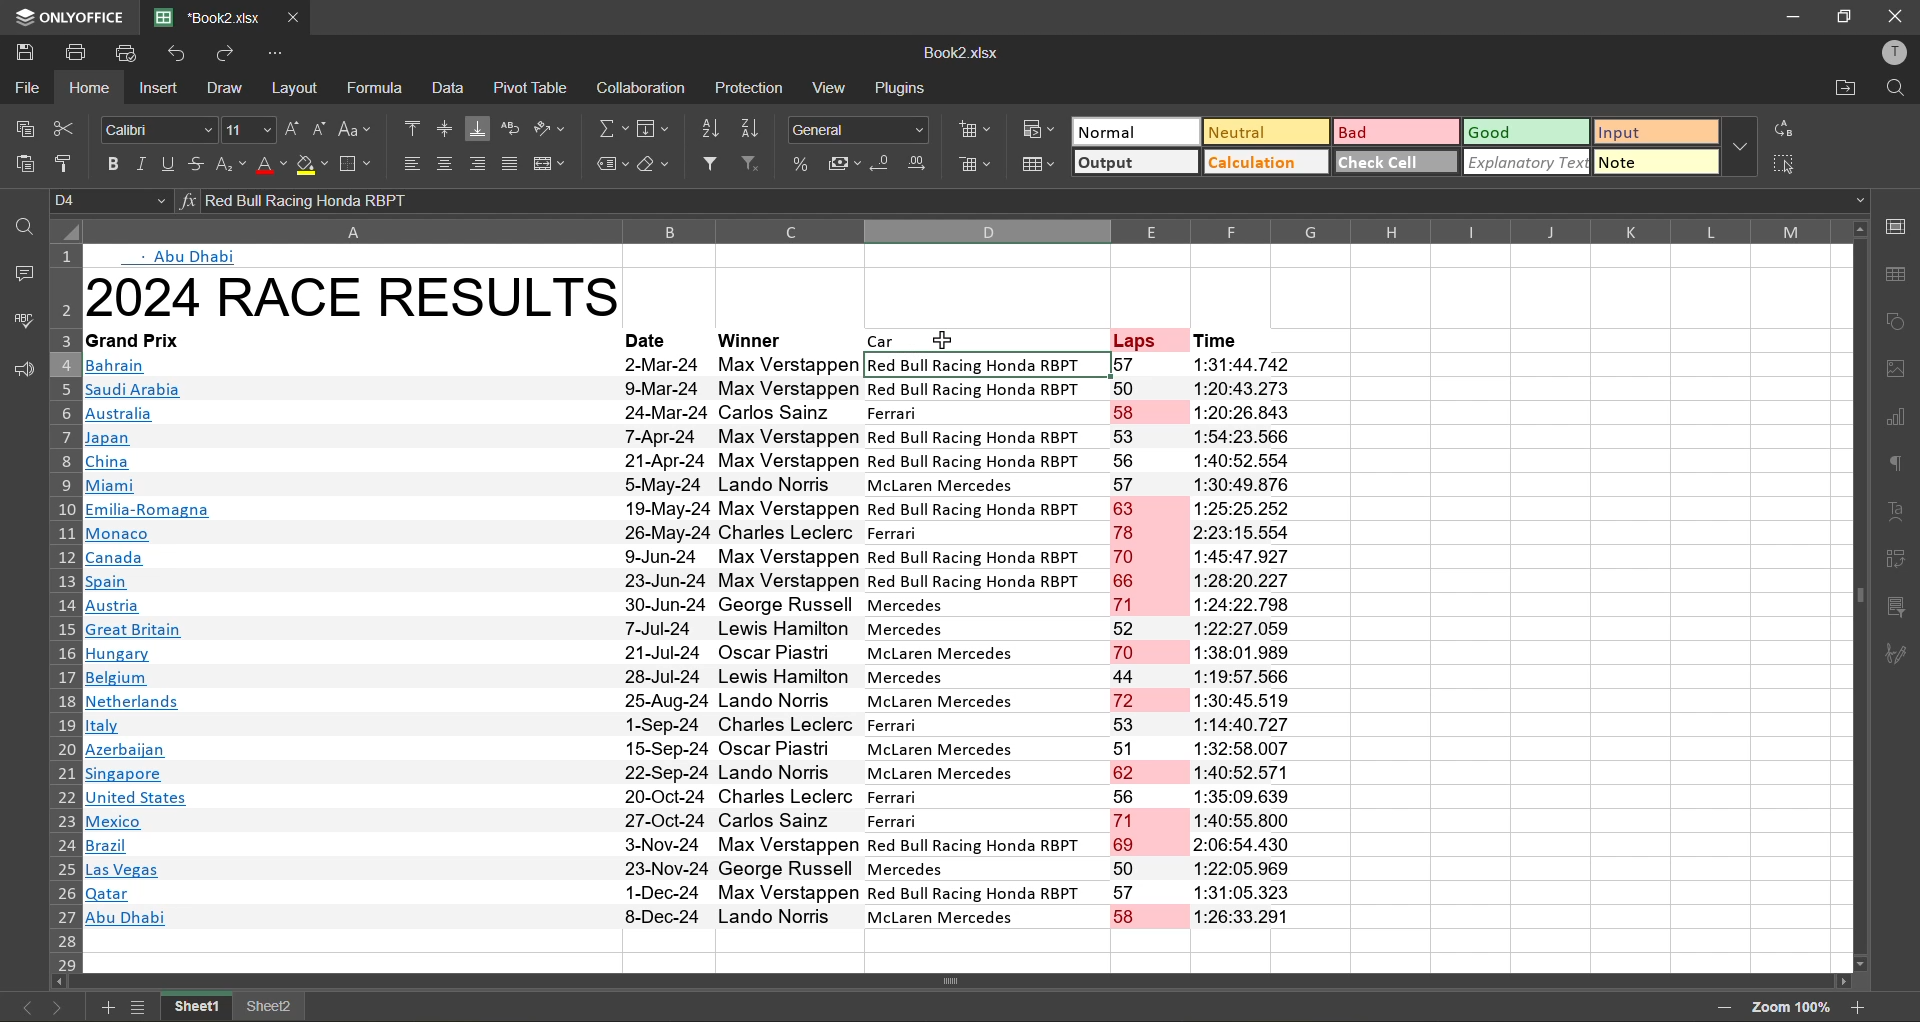 This screenshot has width=1920, height=1022. Describe the element at coordinates (68, 15) in the screenshot. I see `app name` at that location.